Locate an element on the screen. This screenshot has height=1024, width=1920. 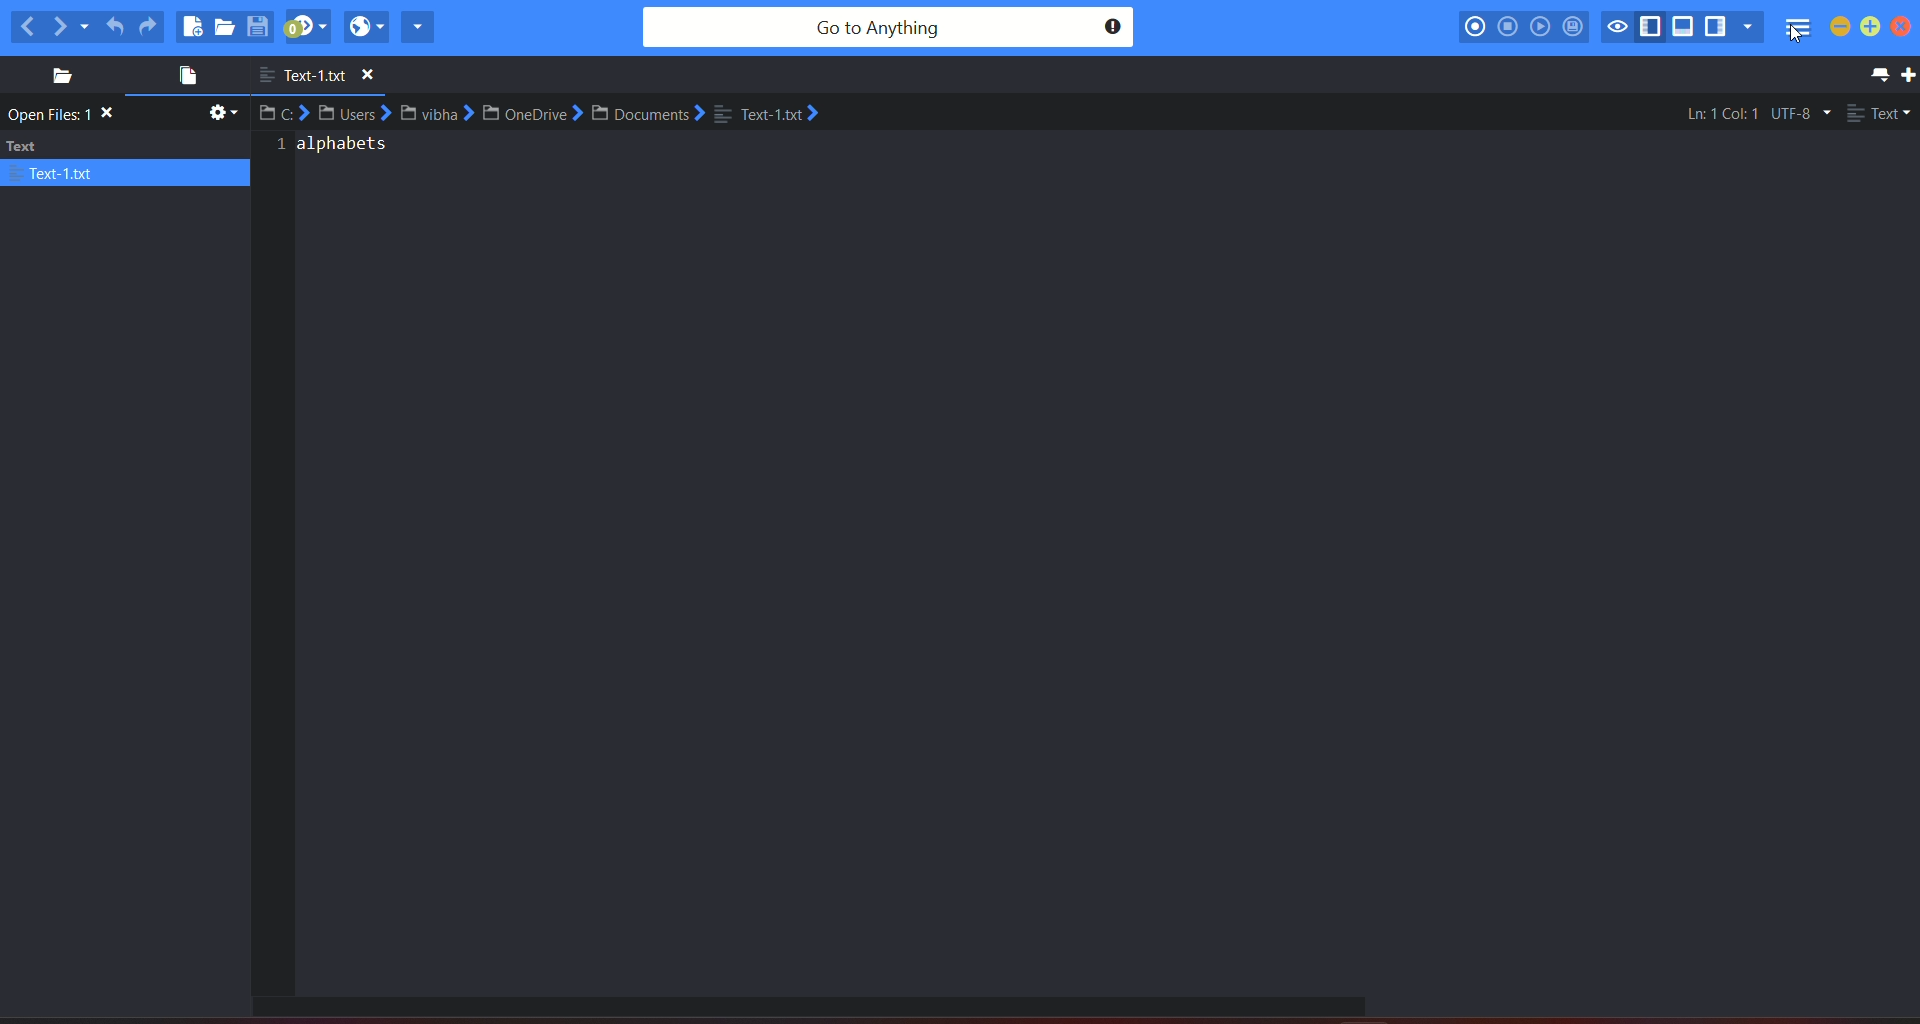
file type is located at coordinates (1880, 115).